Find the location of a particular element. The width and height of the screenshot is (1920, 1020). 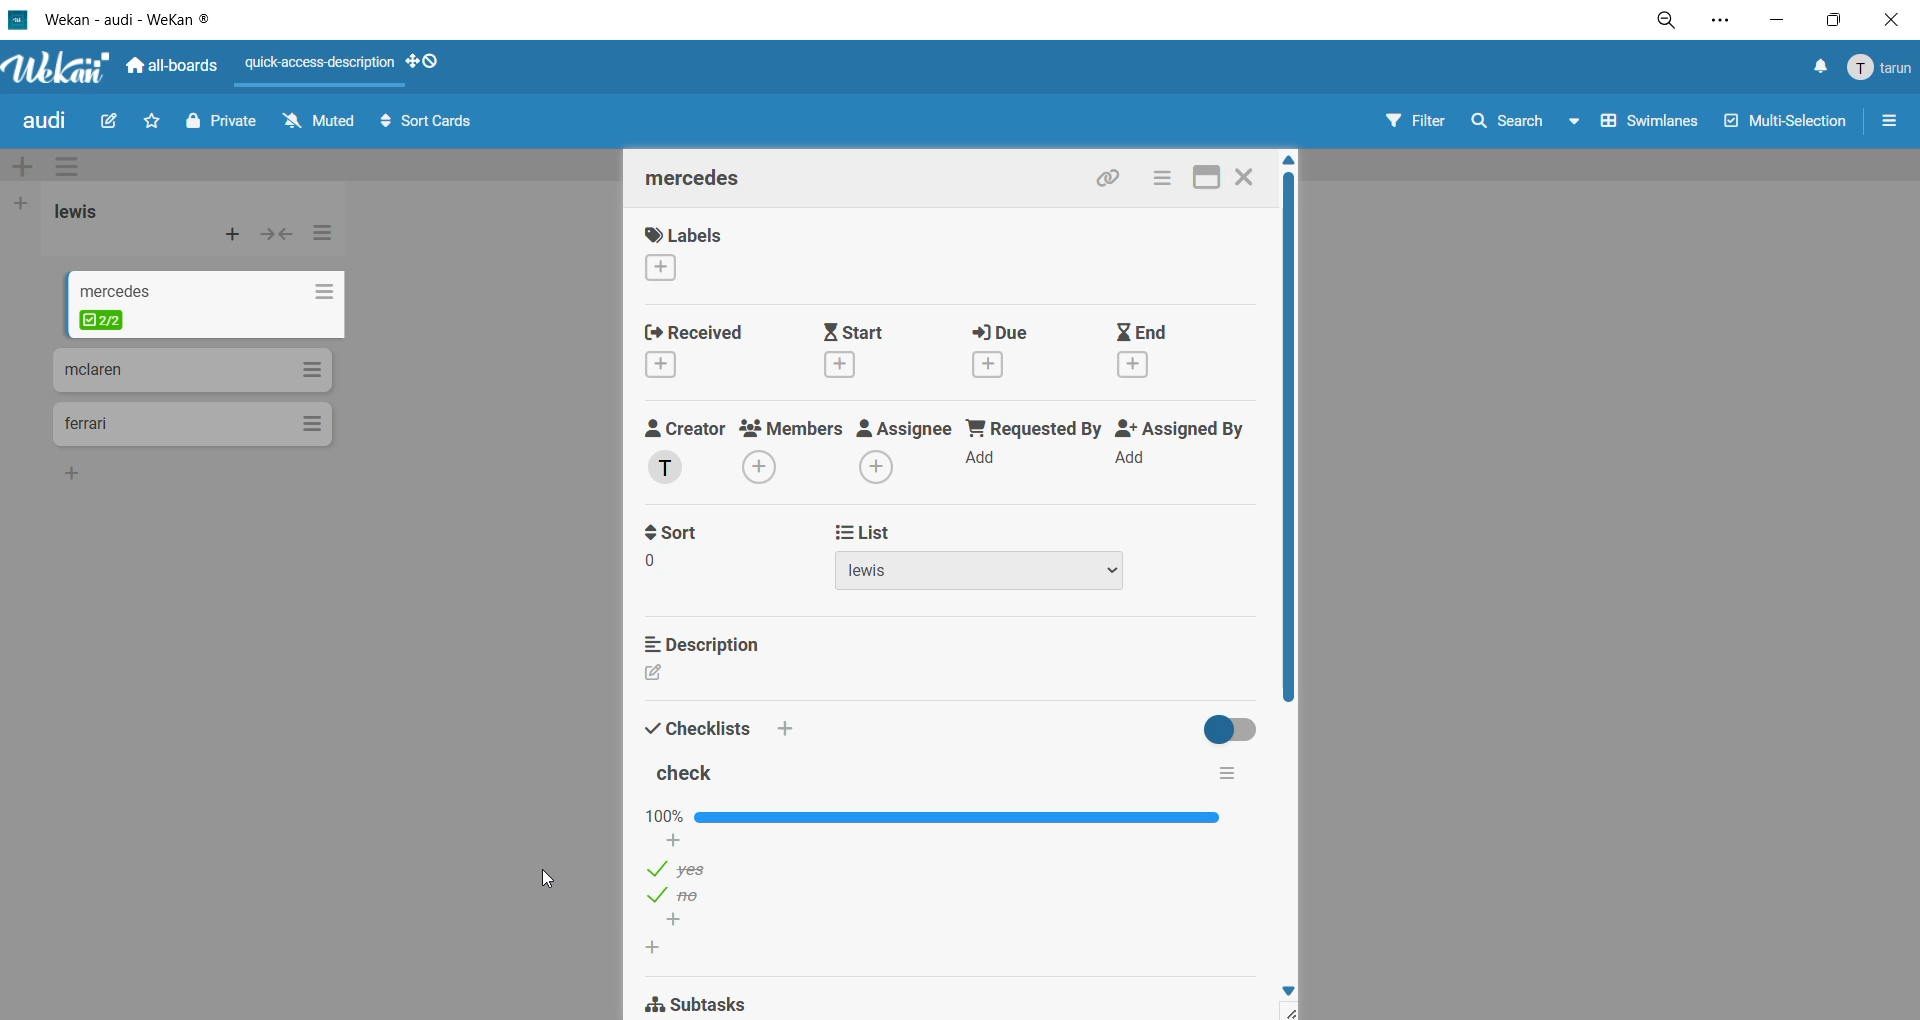

multiselection is located at coordinates (1788, 125).